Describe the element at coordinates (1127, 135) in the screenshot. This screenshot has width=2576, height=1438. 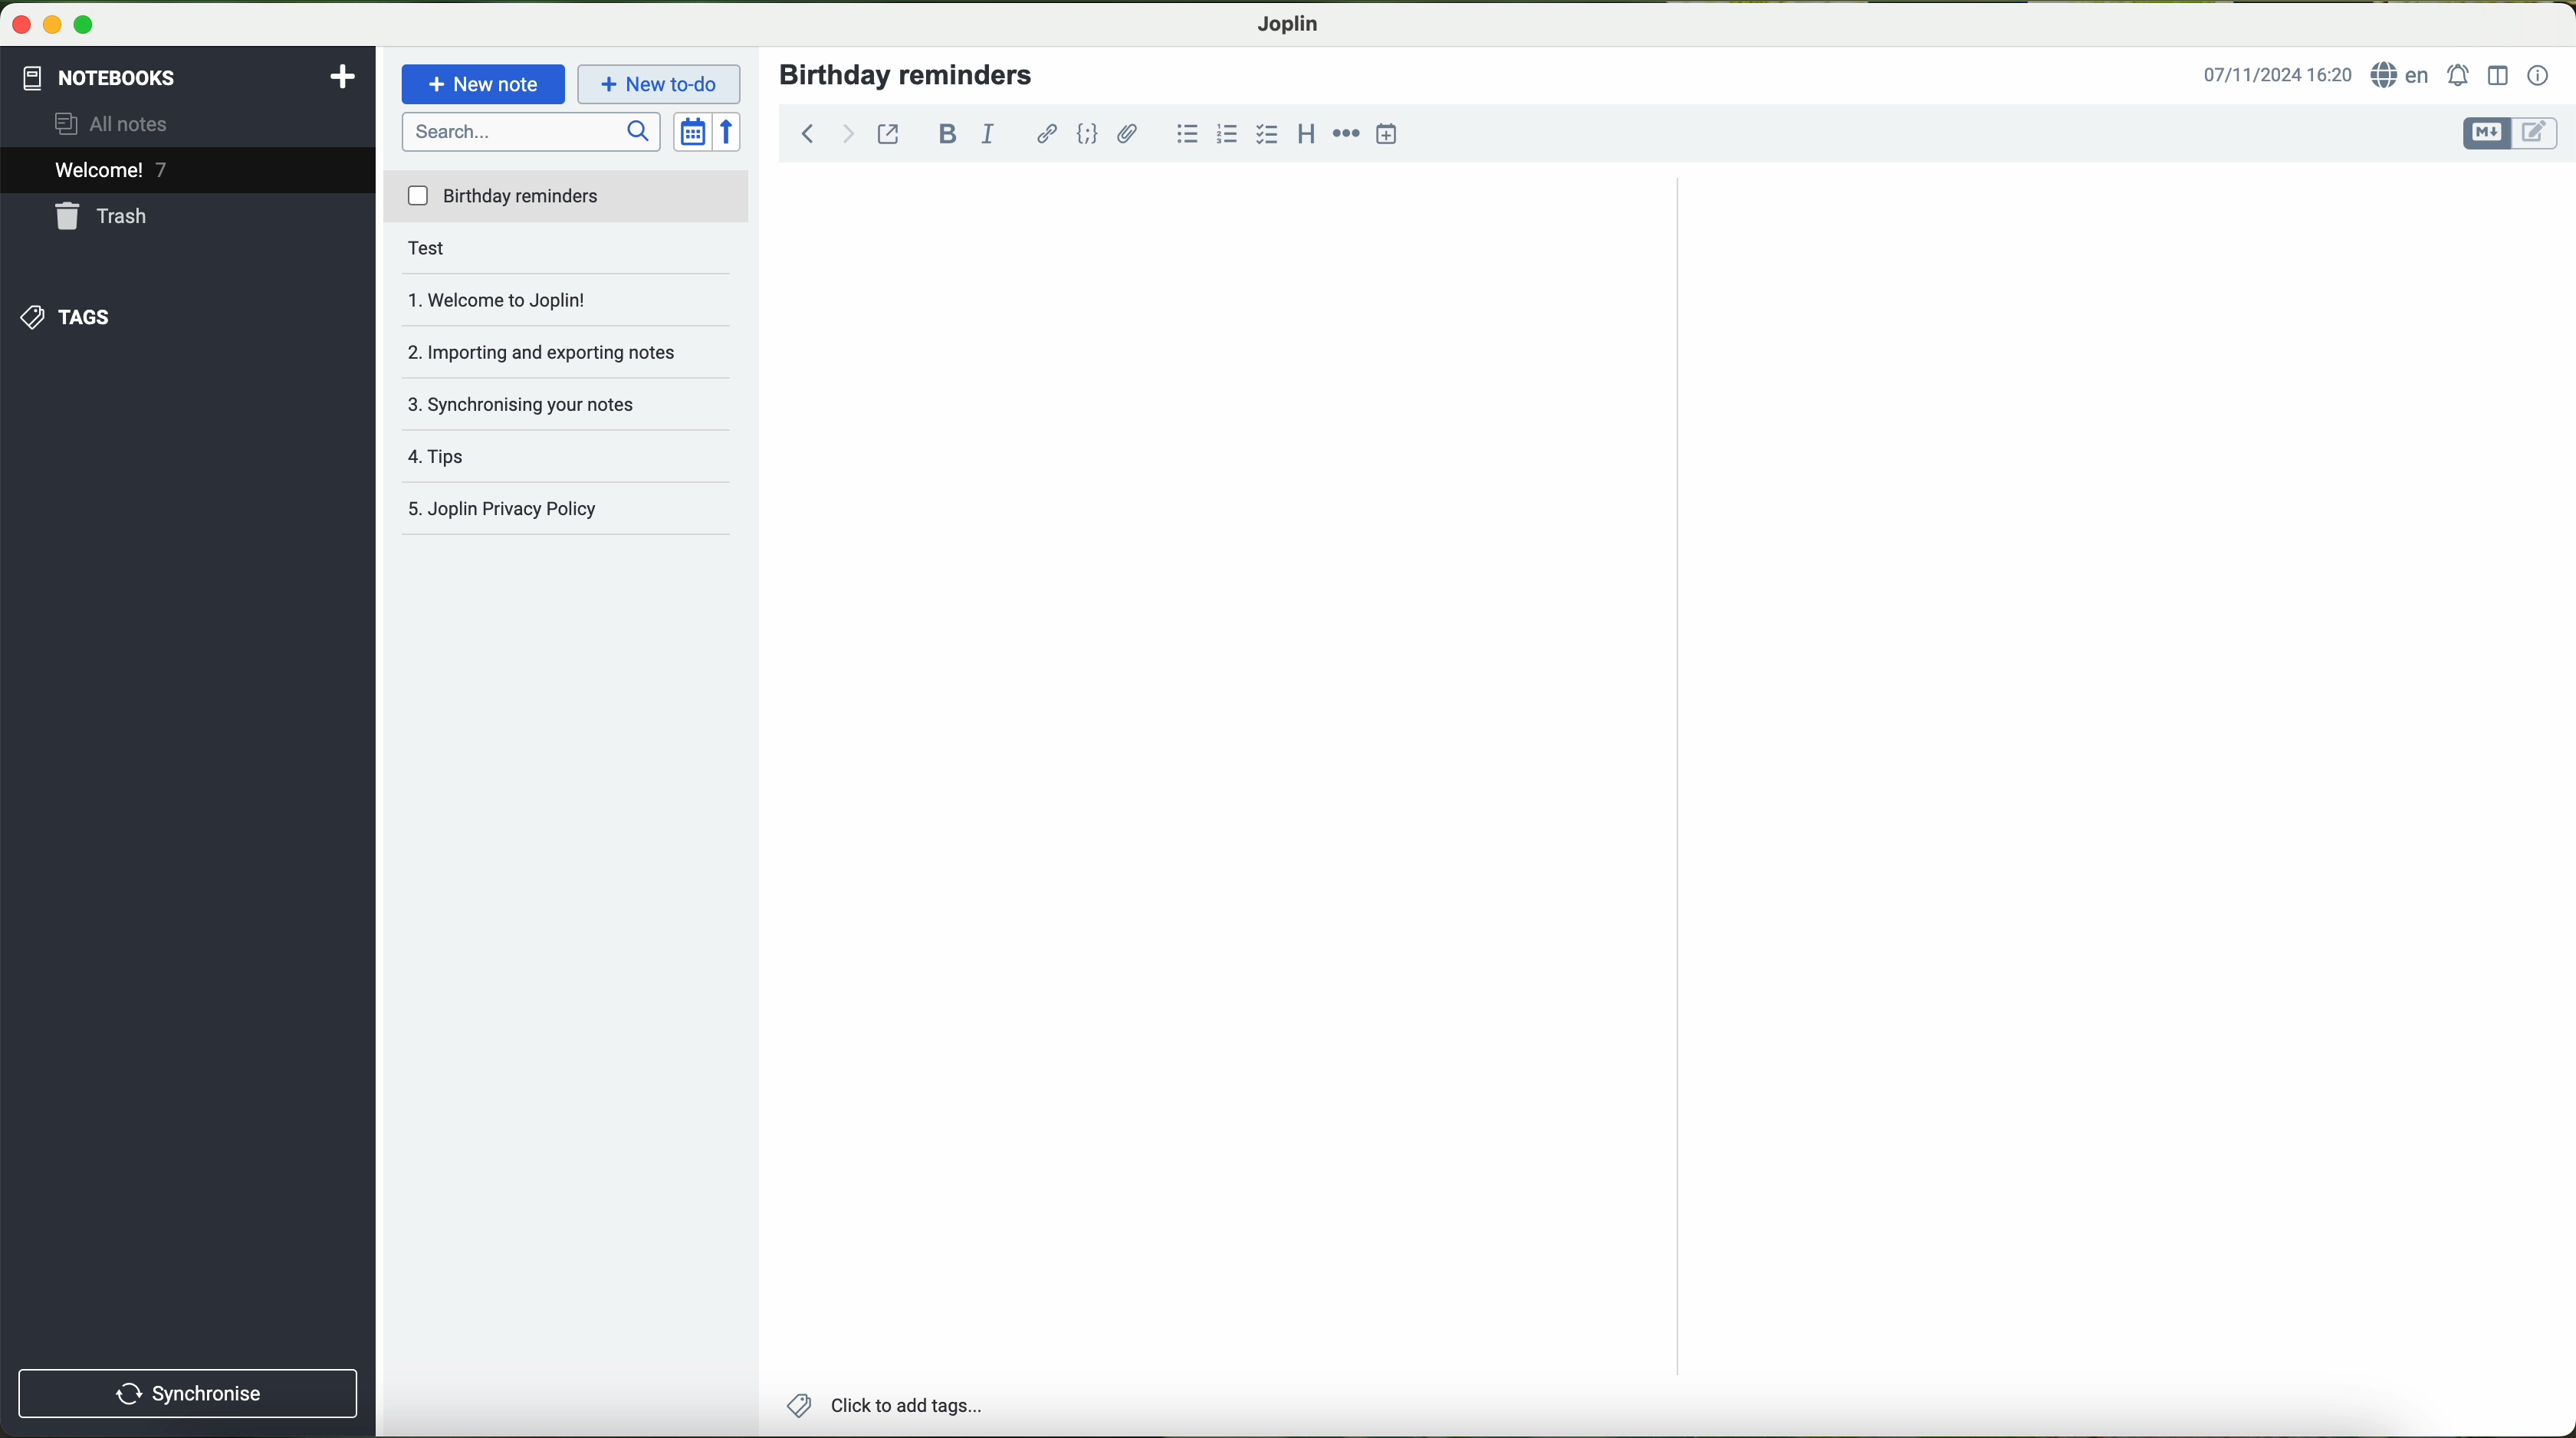
I see `attach file` at that location.